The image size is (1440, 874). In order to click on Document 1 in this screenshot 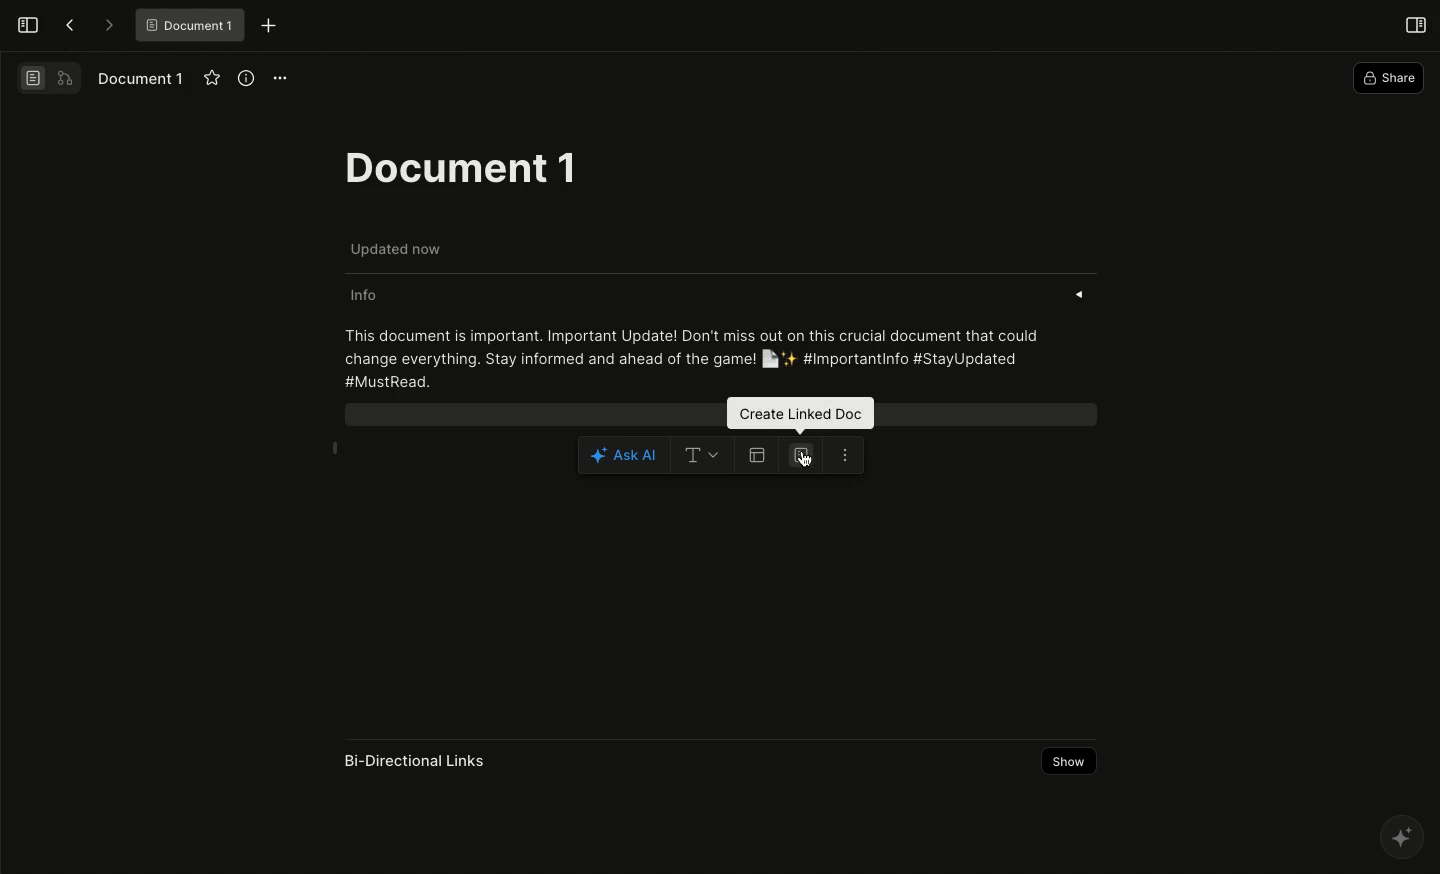, I will do `click(458, 166)`.